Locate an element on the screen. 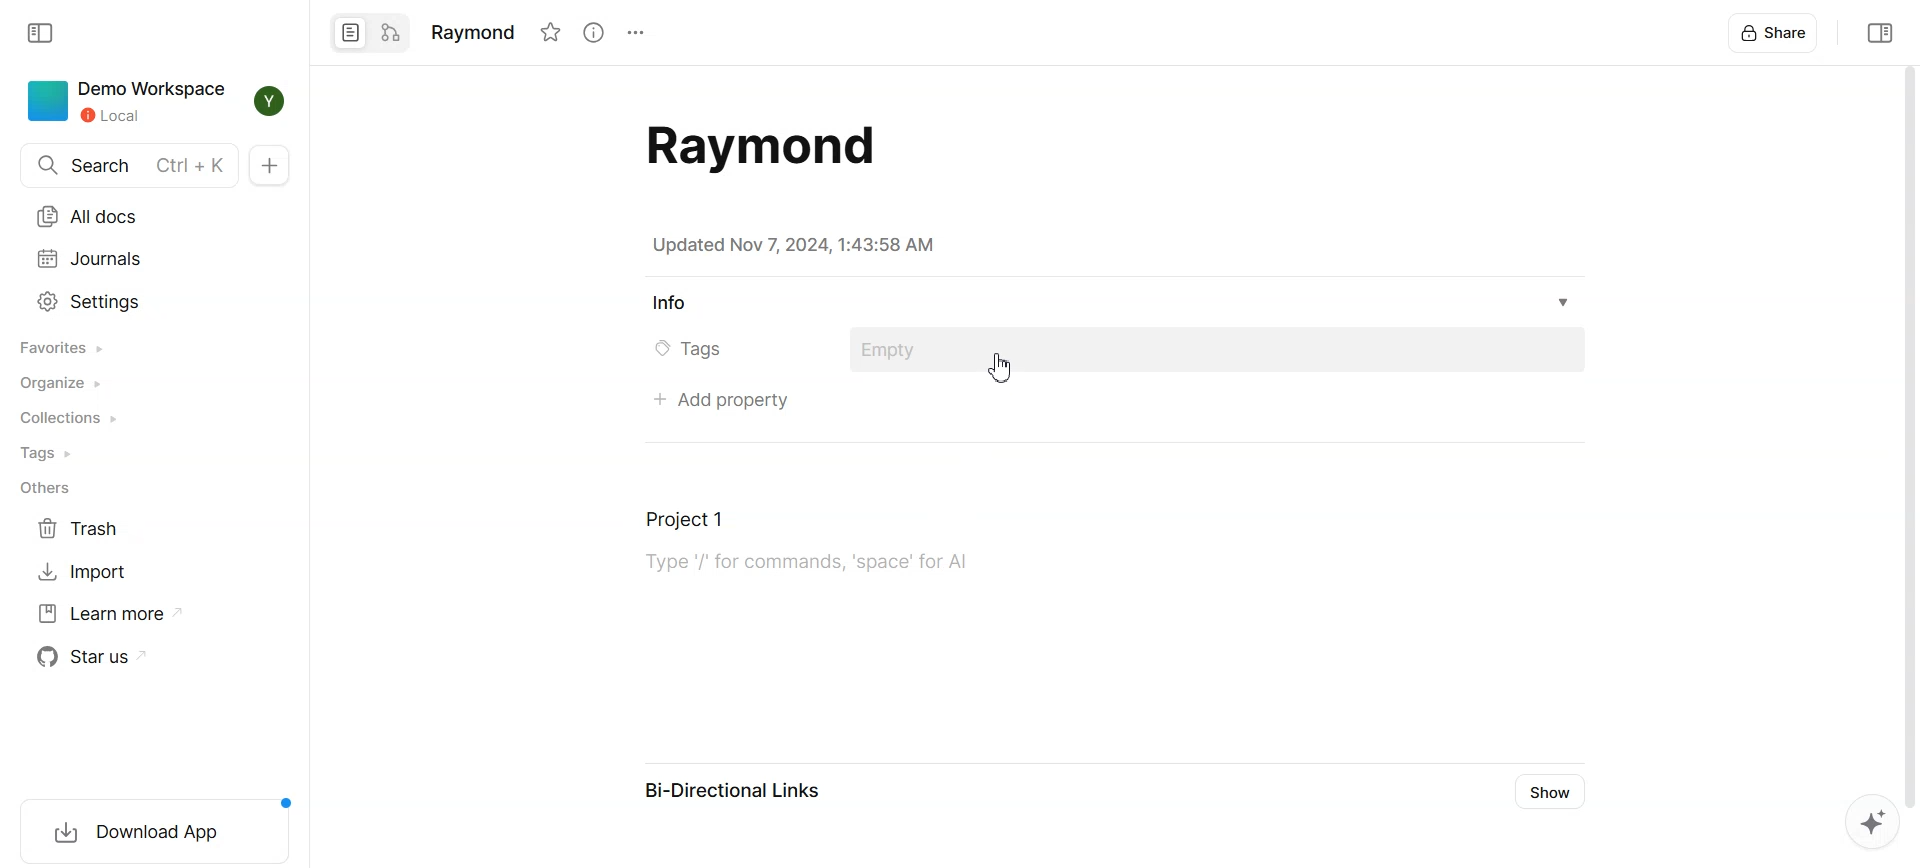 The height and width of the screenshot is (868, 1920). Demo Workspace is located at coordinates (129, 102).